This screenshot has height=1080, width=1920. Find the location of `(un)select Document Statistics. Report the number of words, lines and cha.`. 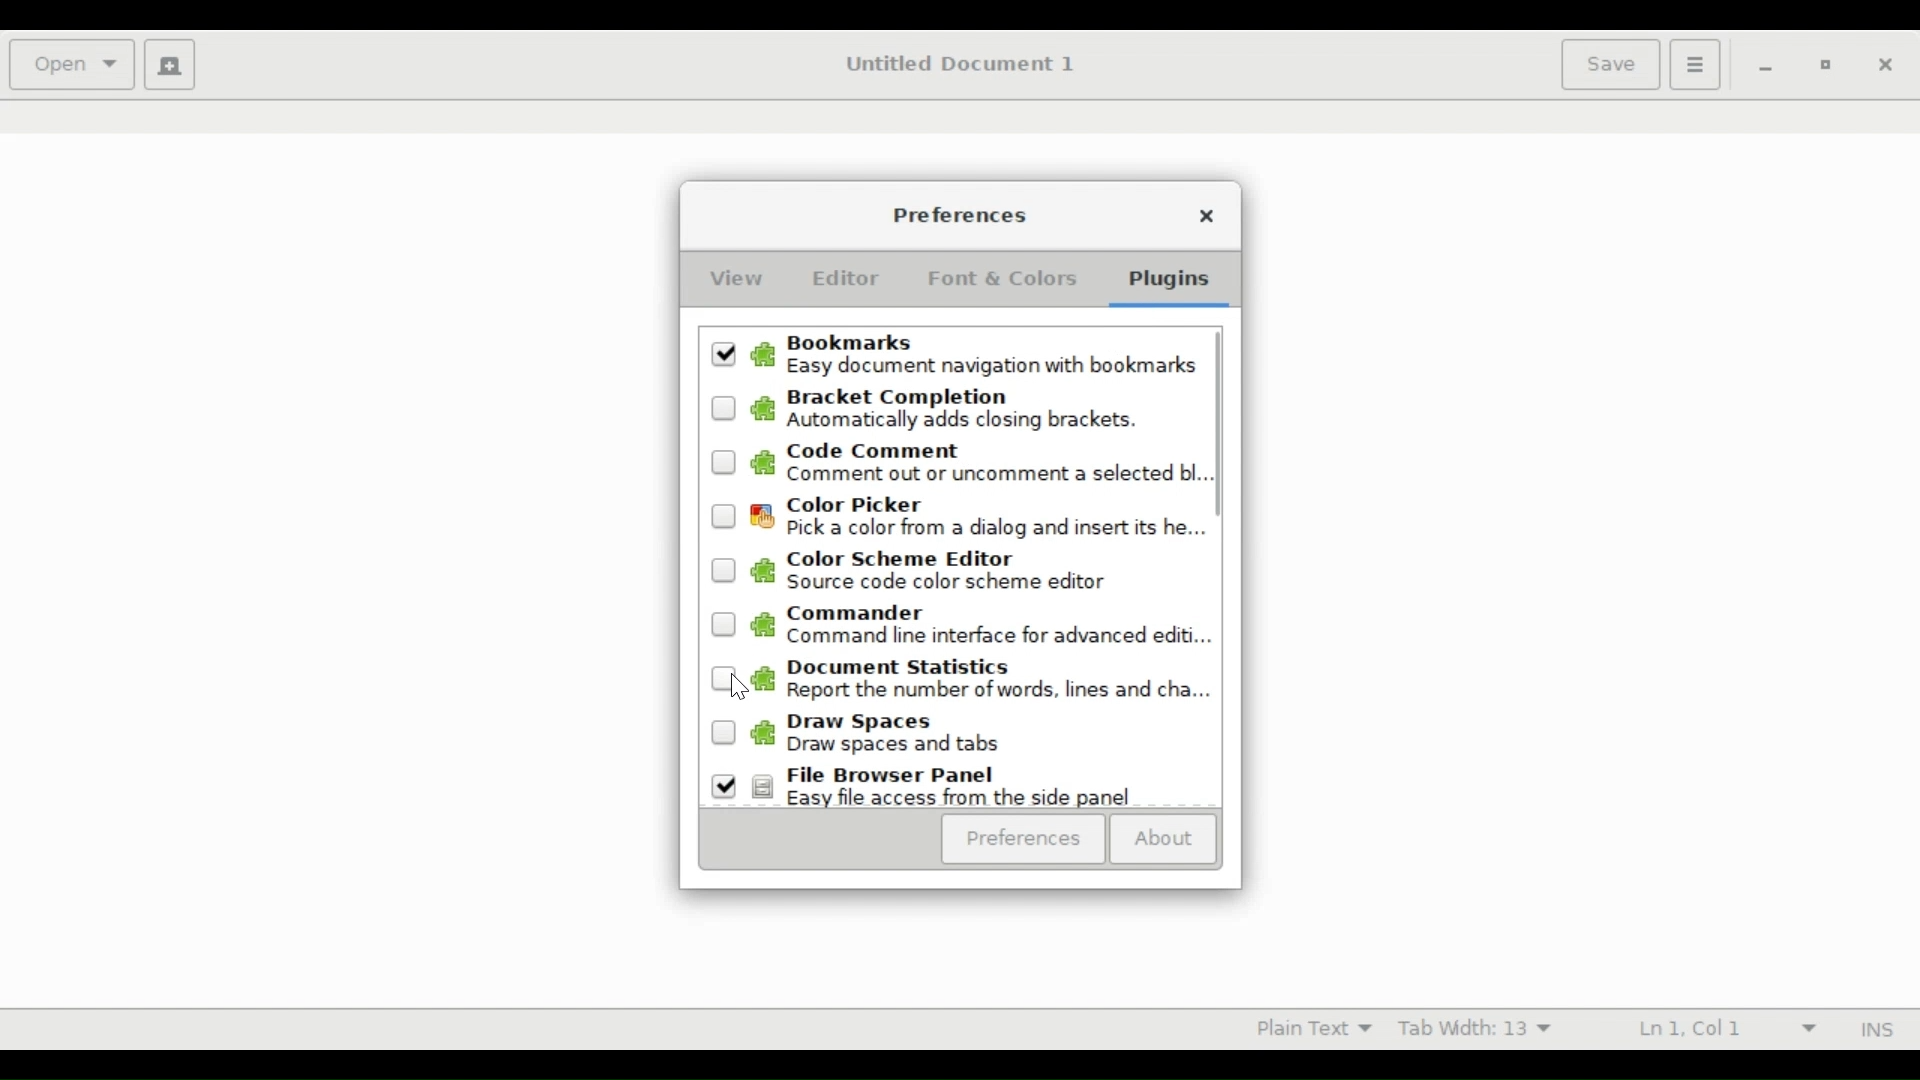

(un)select Document Statistics. Report the number of words, lines and cha. is located at coordinates (977, 684).